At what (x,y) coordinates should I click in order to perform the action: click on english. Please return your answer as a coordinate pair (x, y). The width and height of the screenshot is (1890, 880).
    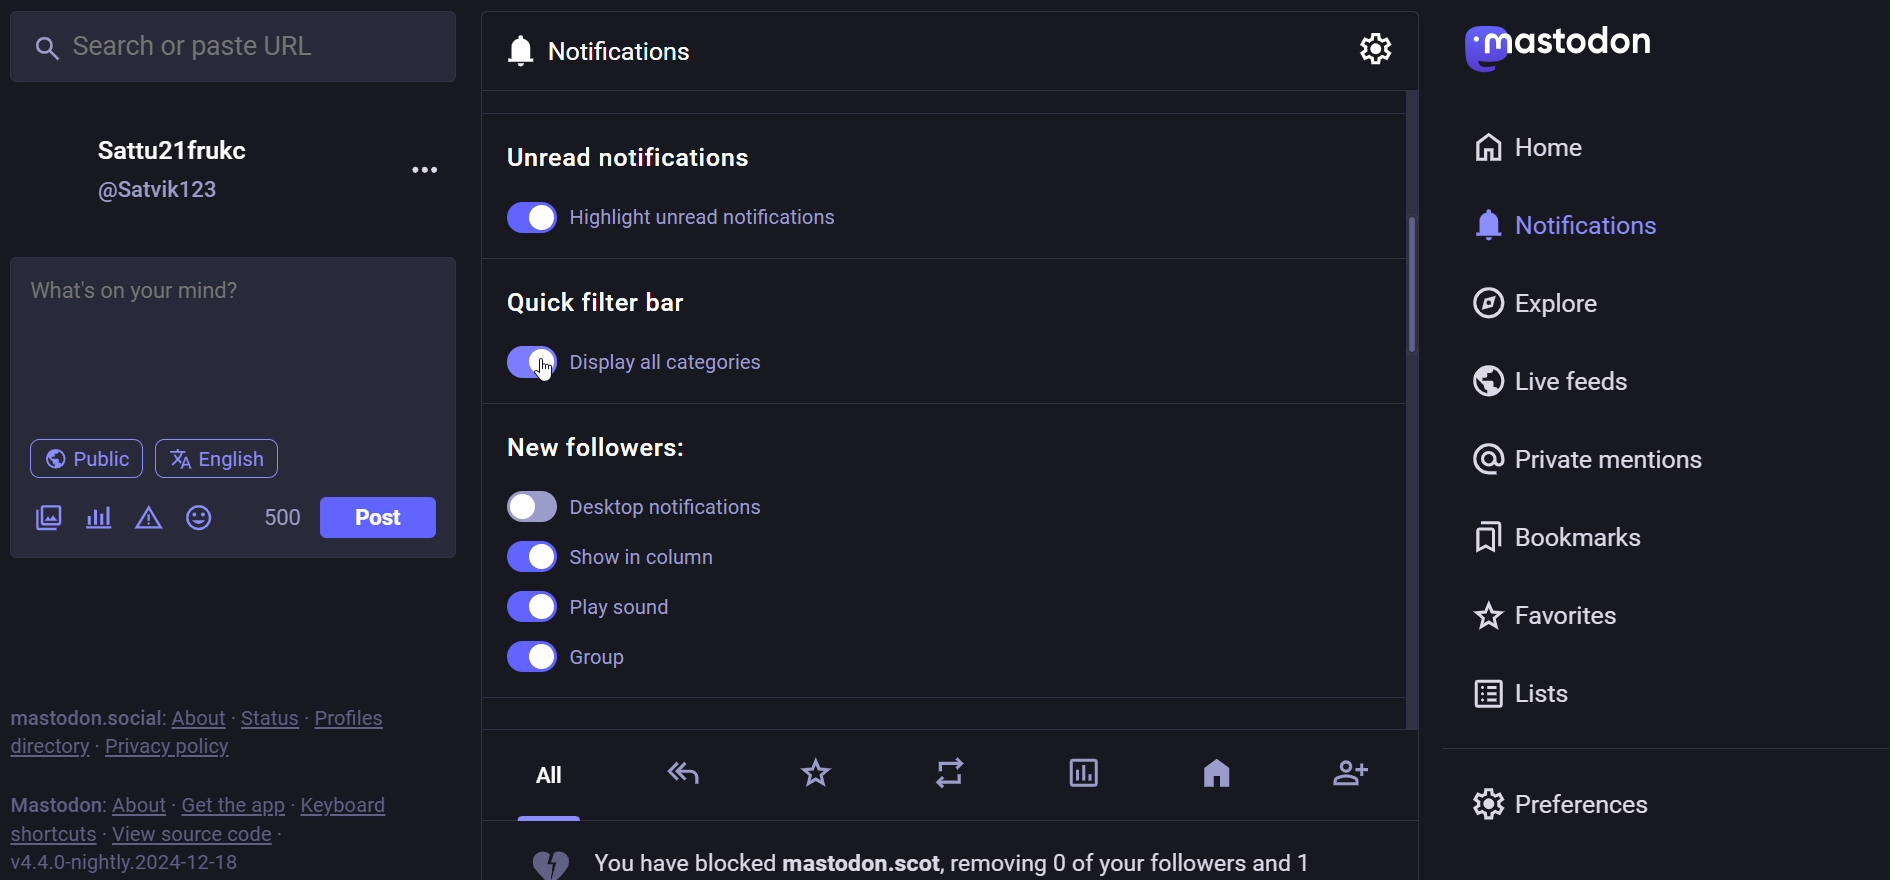
    Looking at the image, I should click on (216, 458).